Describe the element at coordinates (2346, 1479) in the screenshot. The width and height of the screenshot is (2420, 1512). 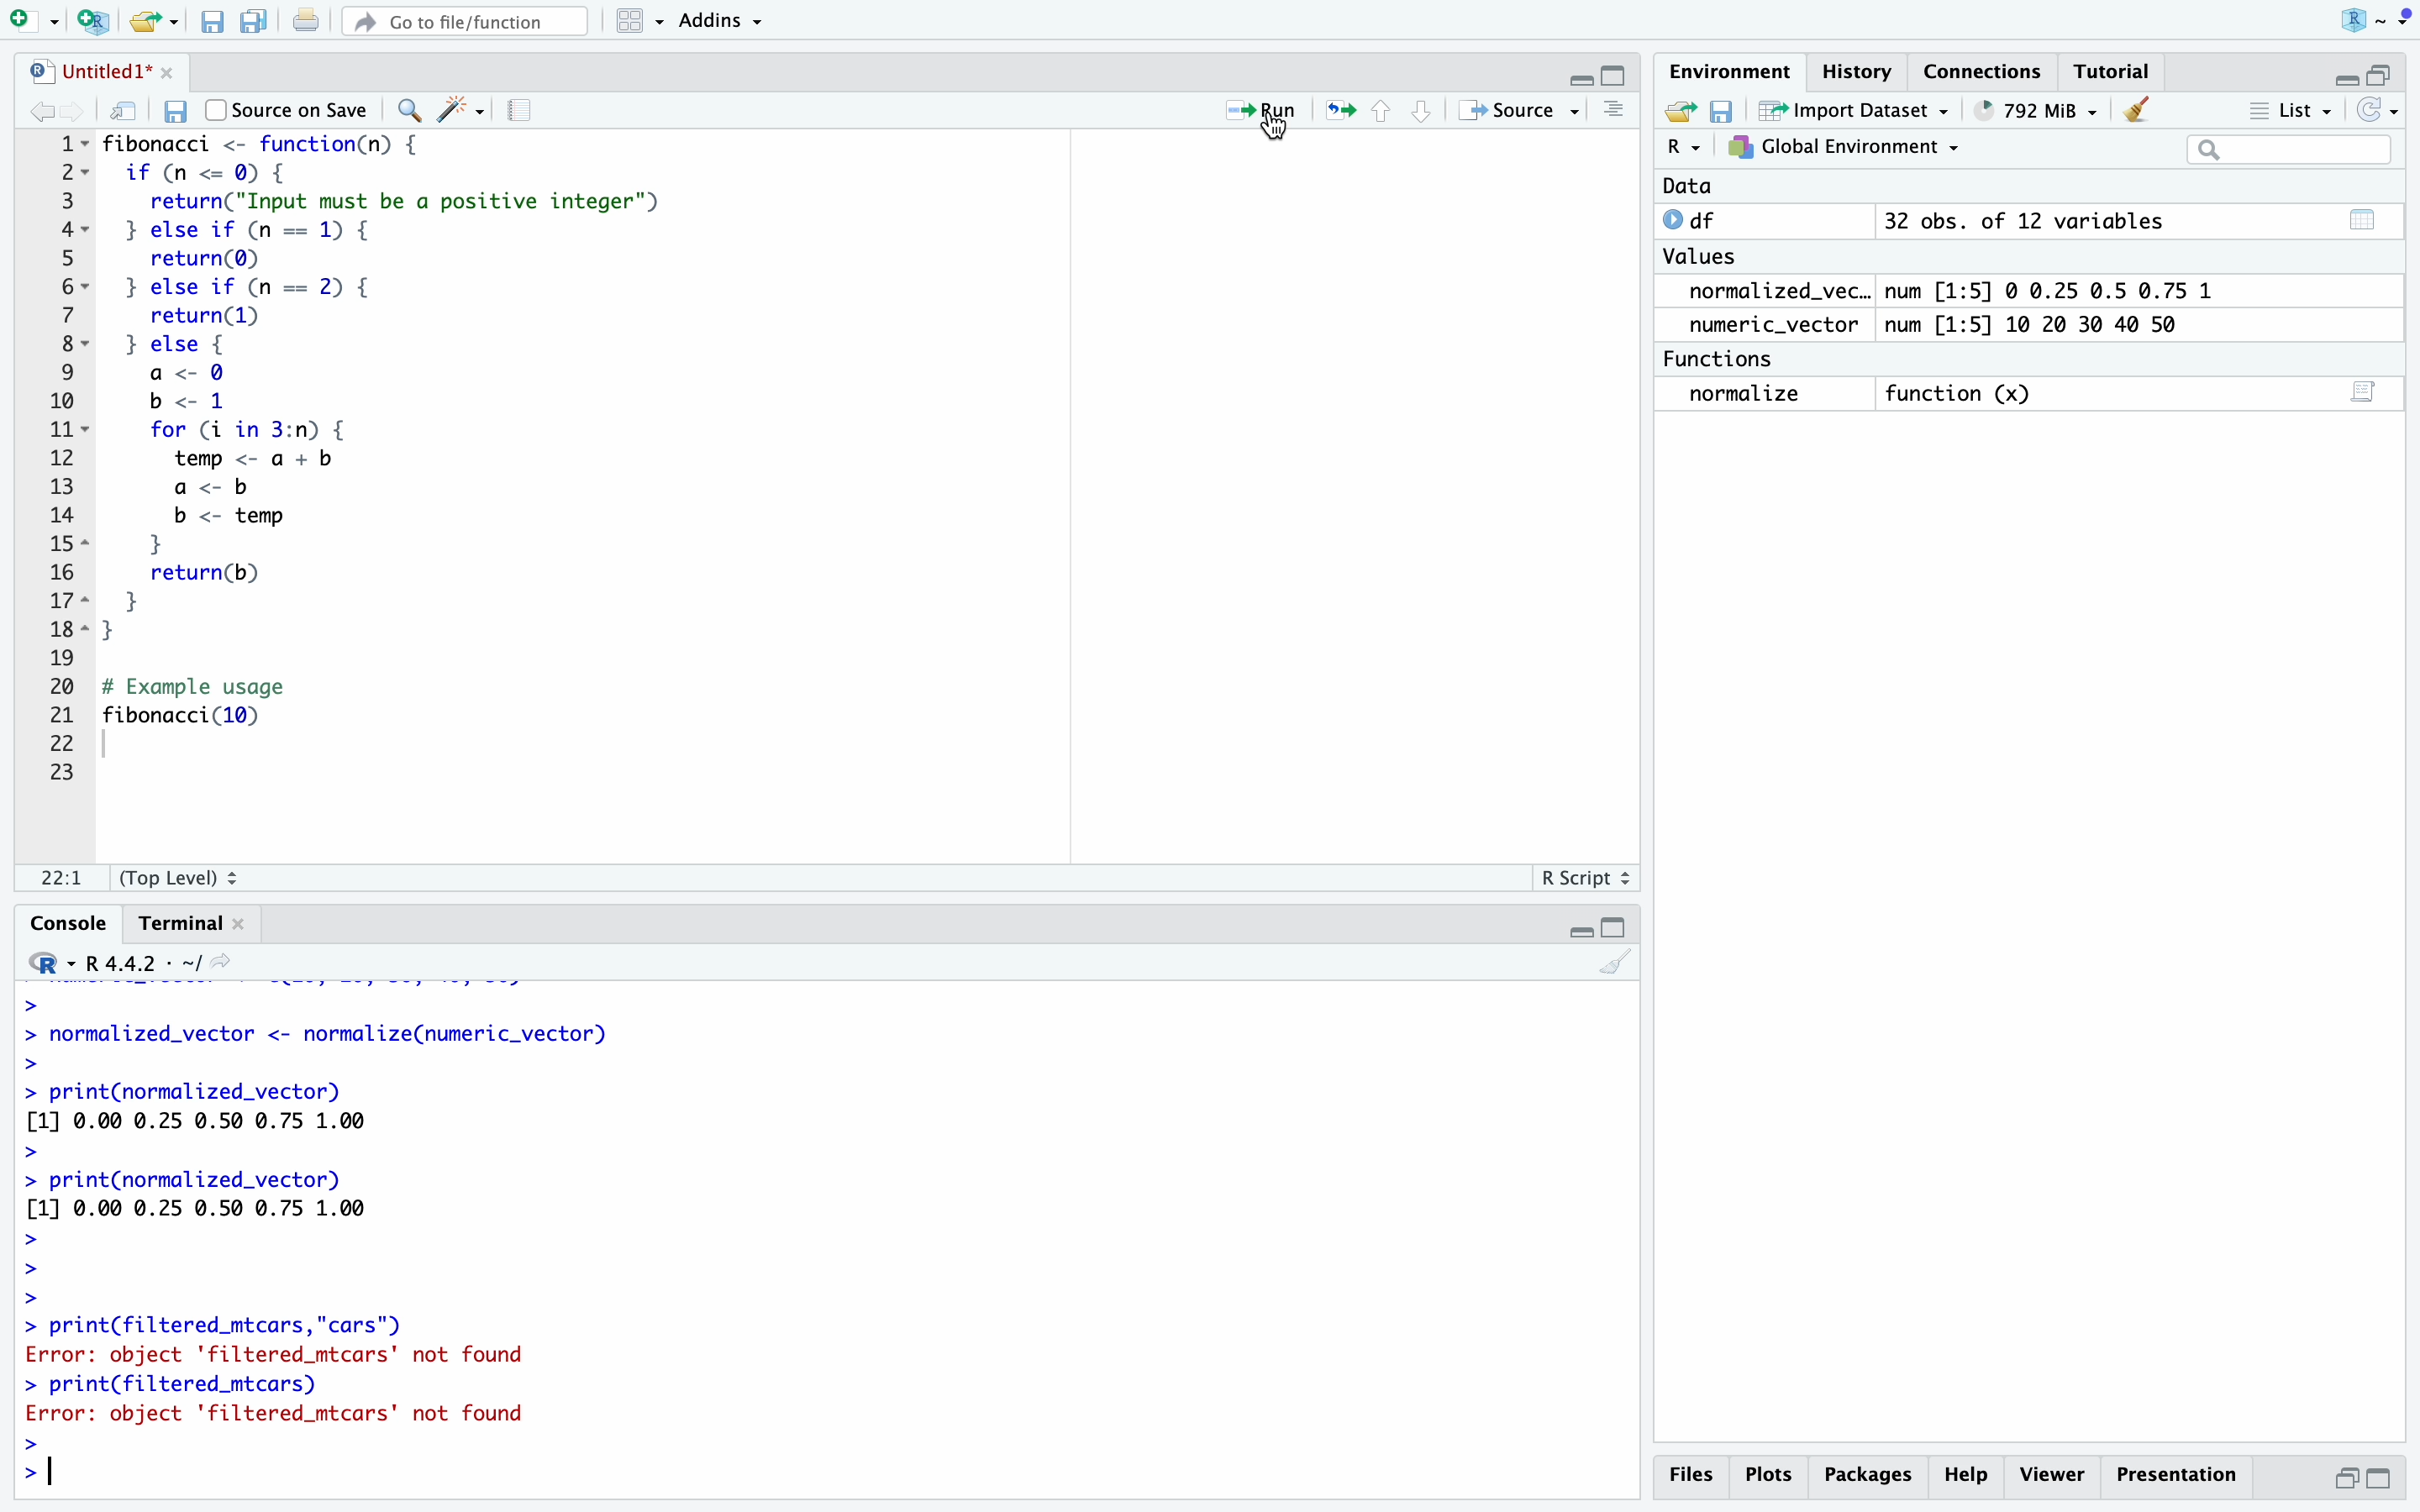
I see `minimize` at that location.